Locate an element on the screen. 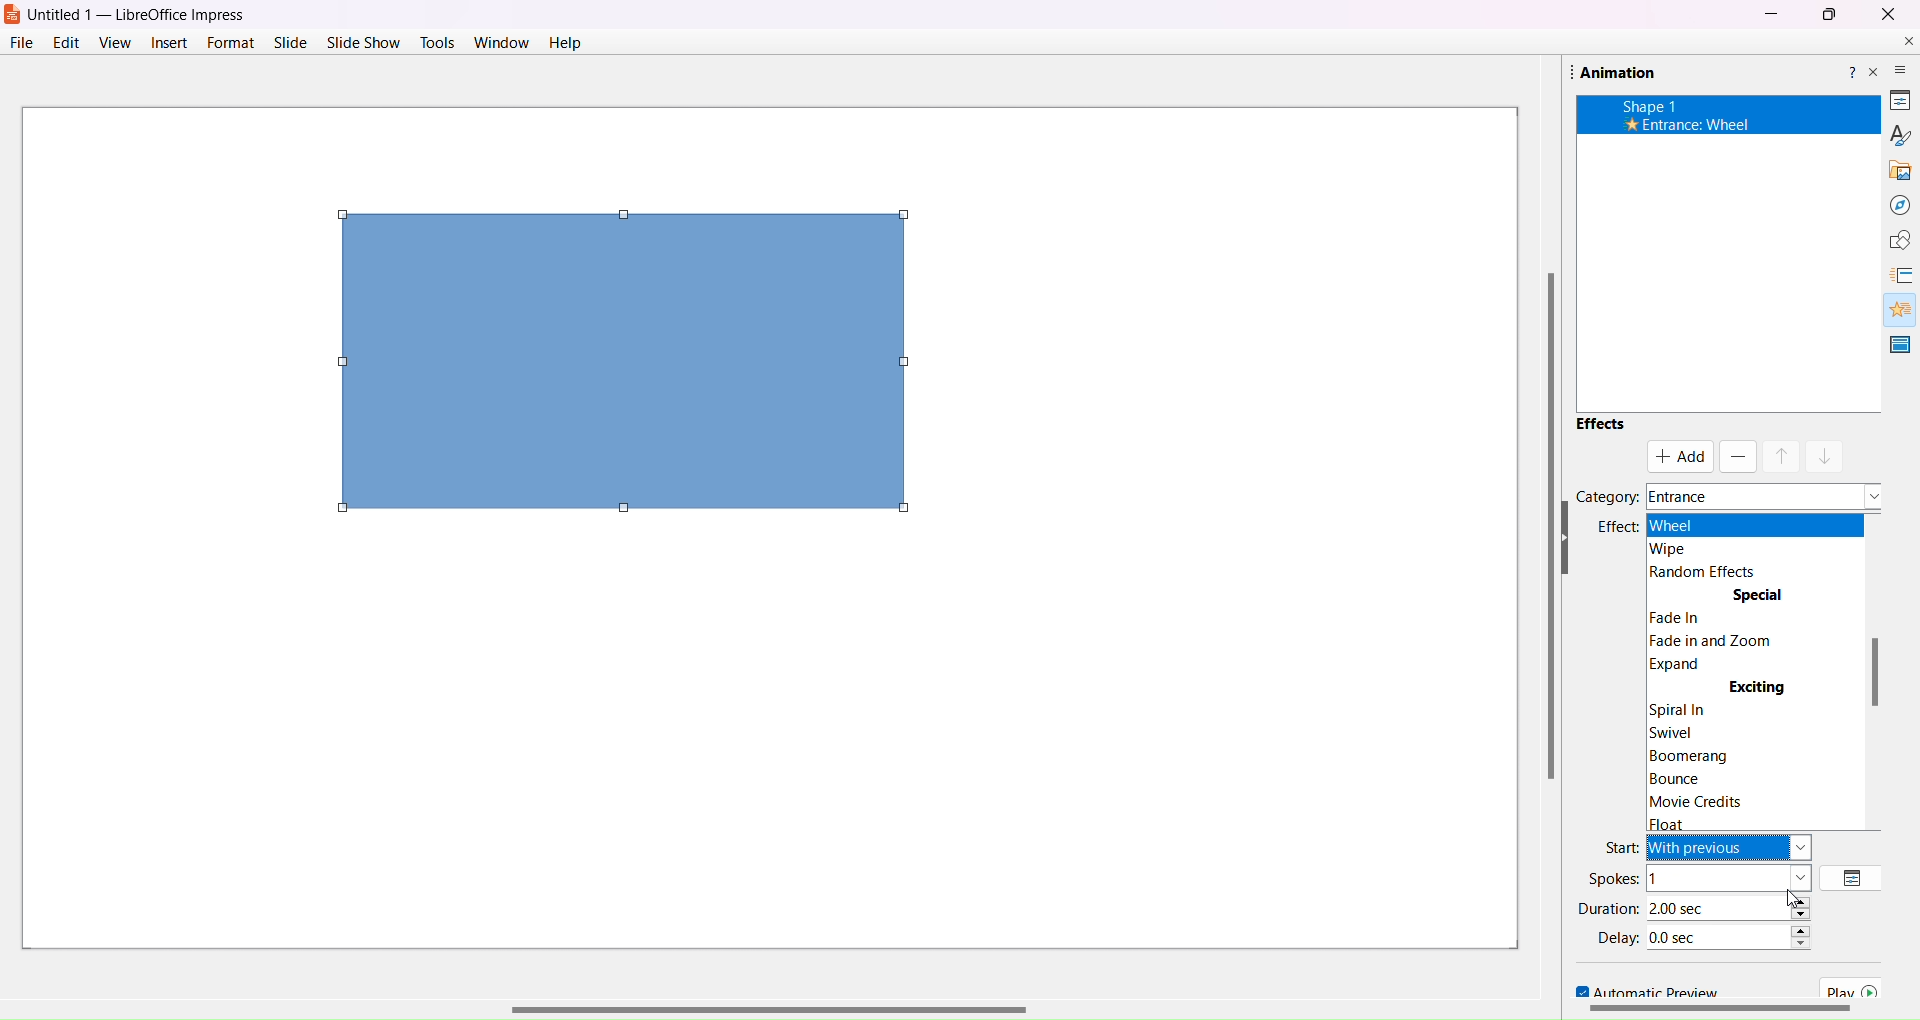 This screenshot has width=1920, height=1020. Sidebar Settings is located at coordinates (1889, 62).